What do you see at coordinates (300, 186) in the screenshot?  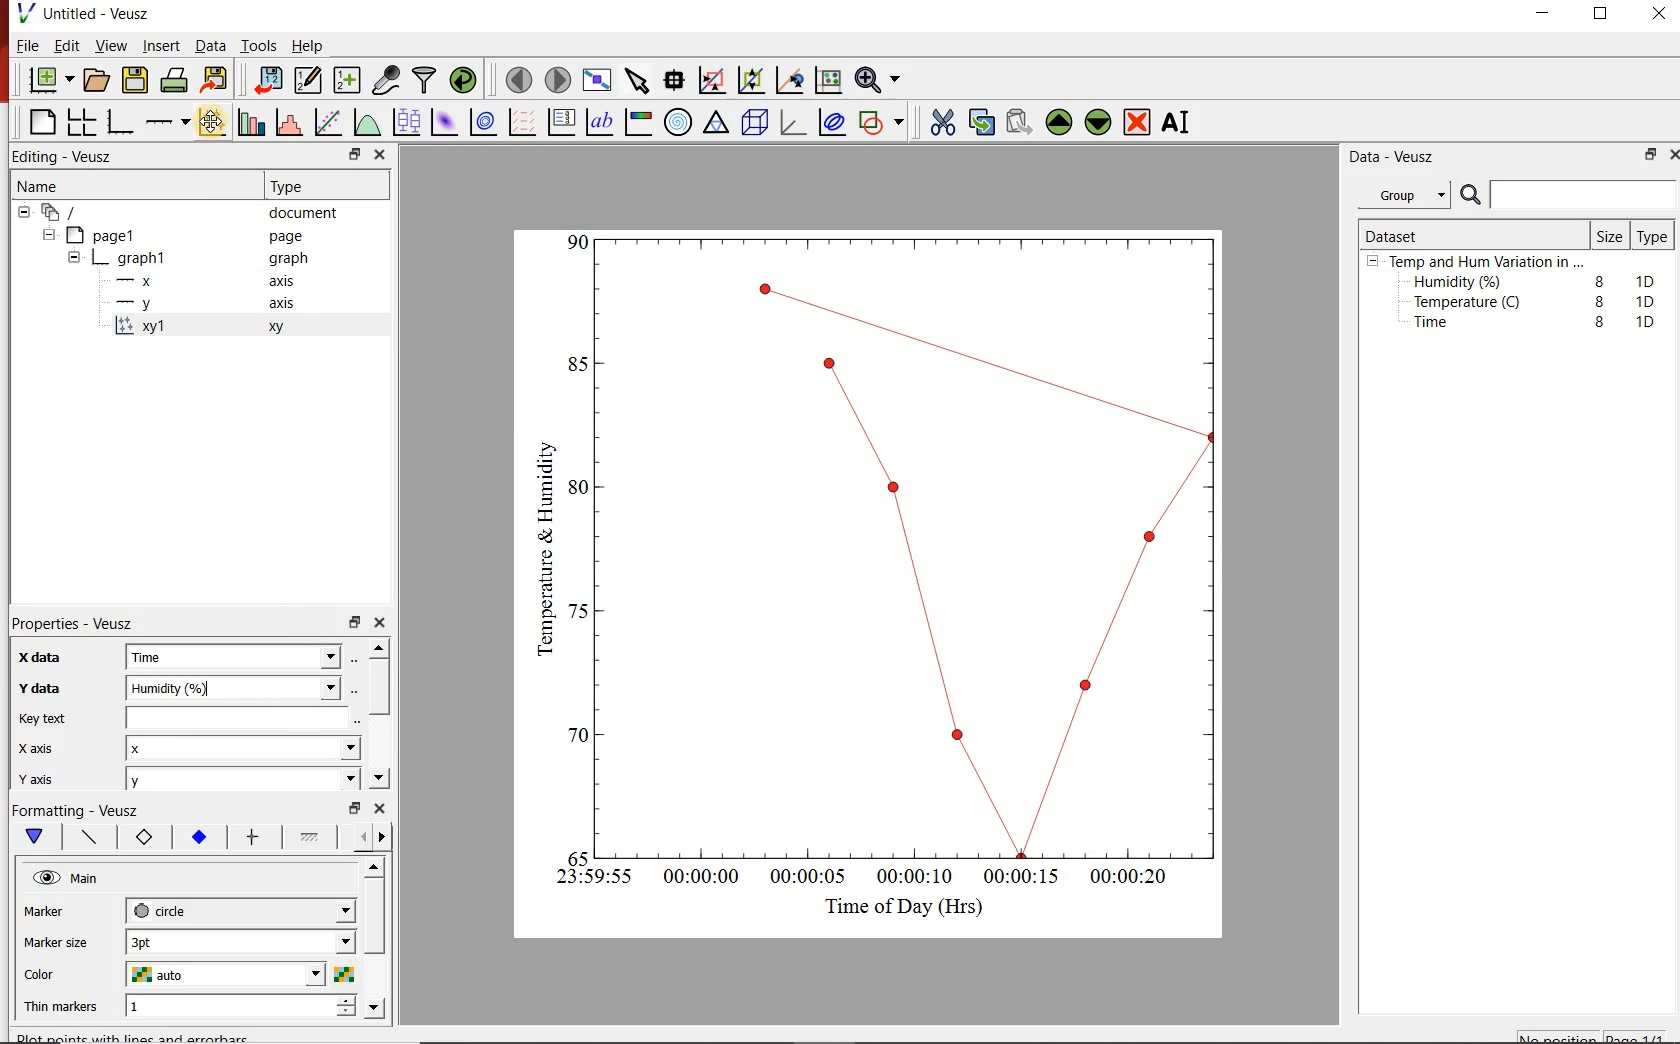 I see `Type` at bounding box center [300, 186].